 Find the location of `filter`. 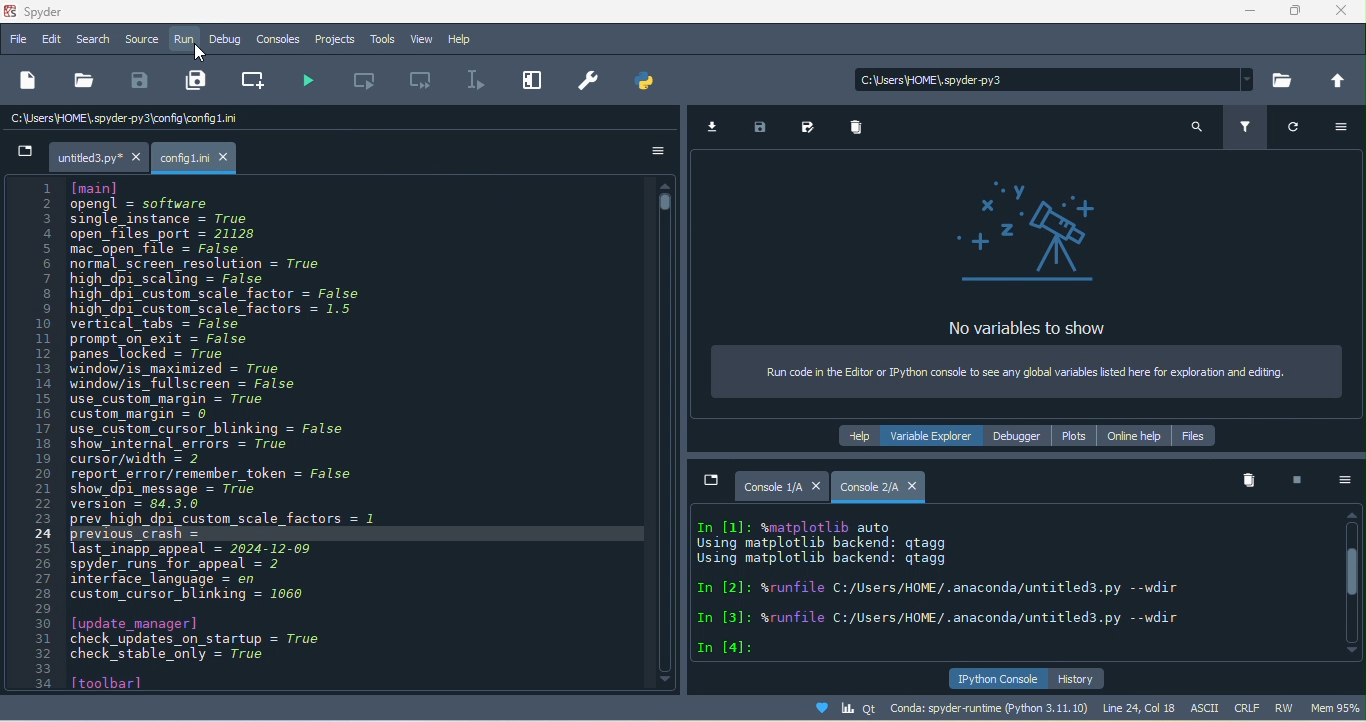

filter is located at coordinates (1248, 130).